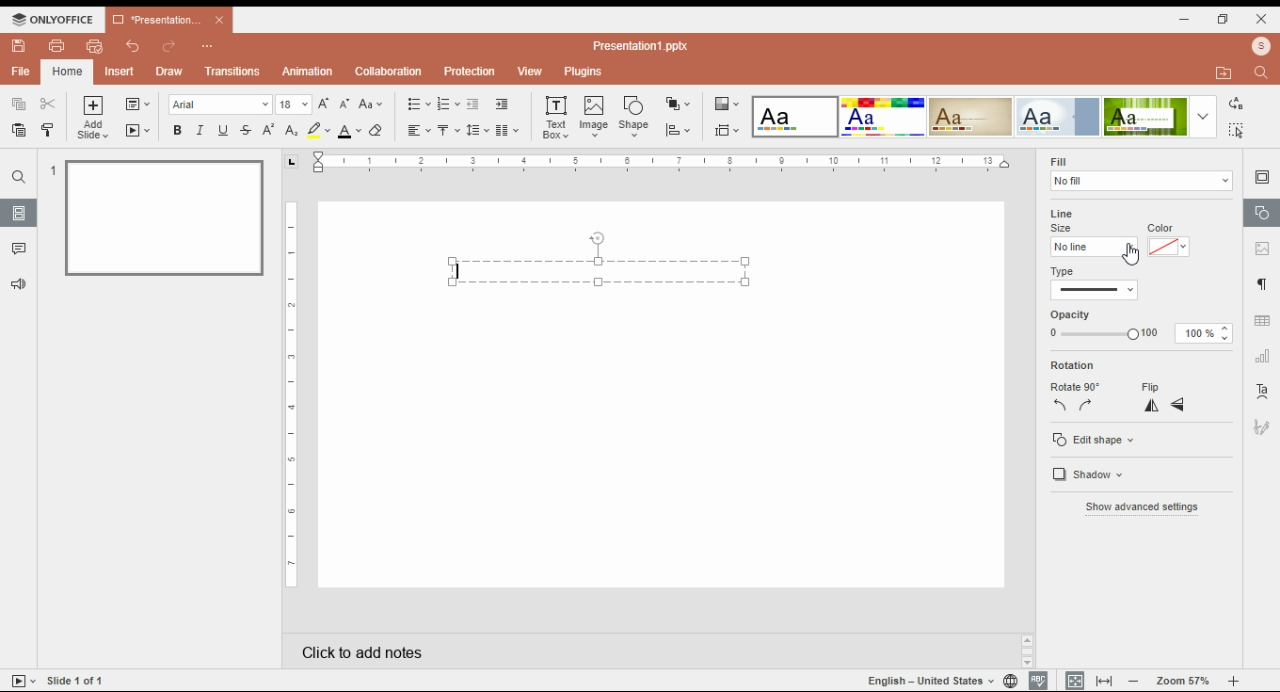 The height and width of the screenshot is (692, 1280). What do you see at coordinates (177, 130) in the screenshot?
I see `bold` at bounding box center [177, 130].